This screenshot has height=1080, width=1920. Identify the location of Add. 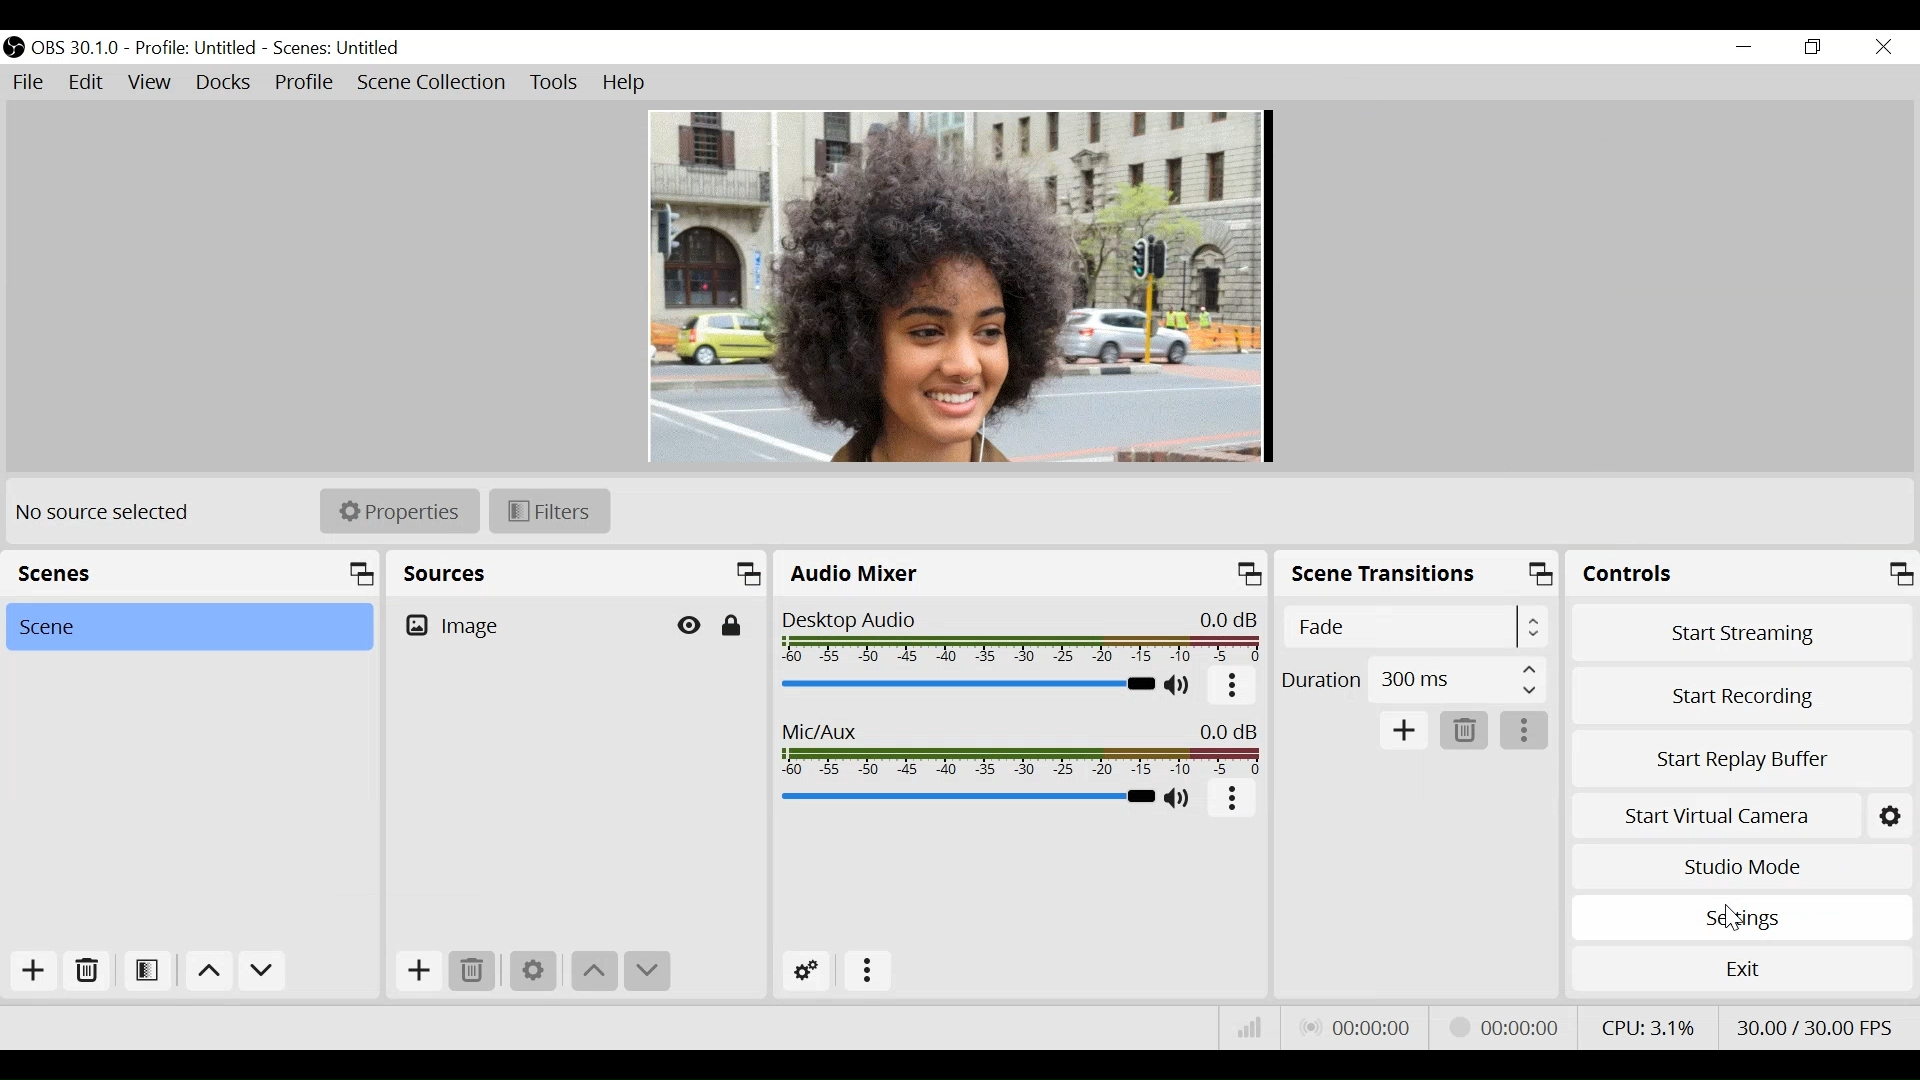
(418, 971).